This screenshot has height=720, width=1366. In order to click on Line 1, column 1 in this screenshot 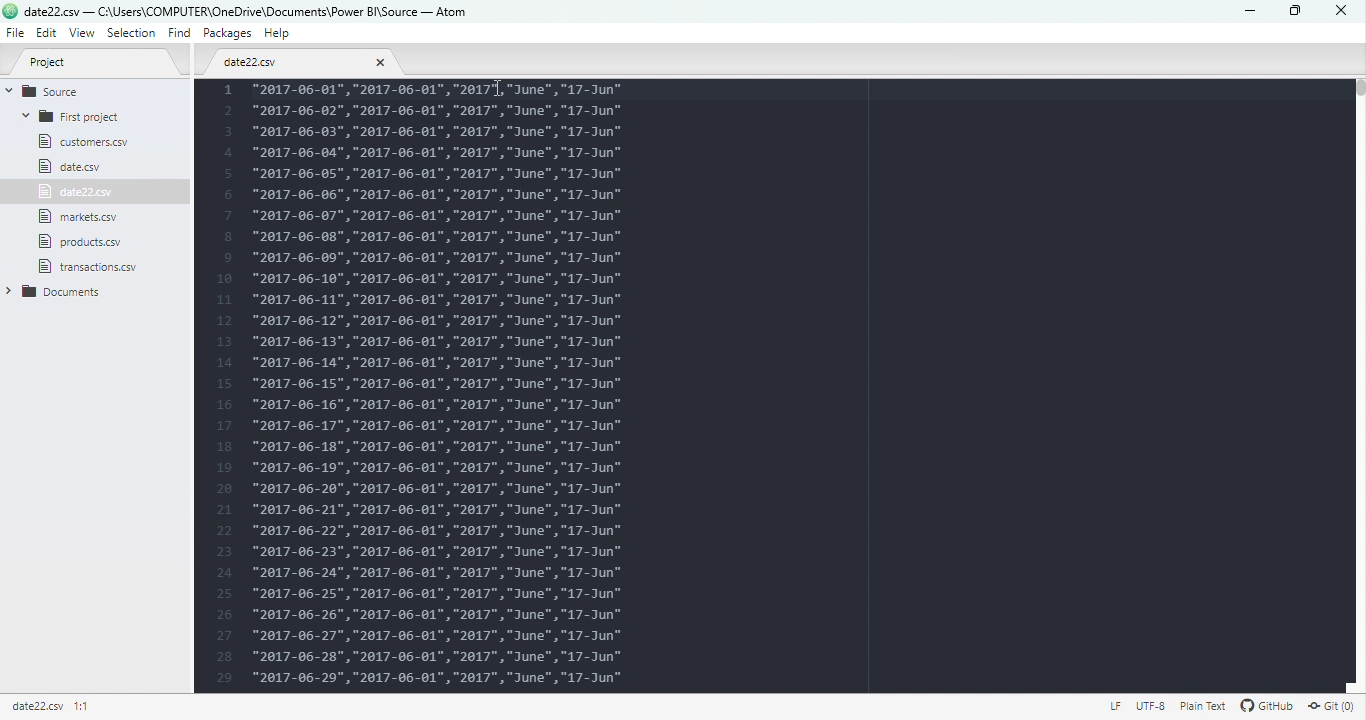, I will do `click(84, 707)`.